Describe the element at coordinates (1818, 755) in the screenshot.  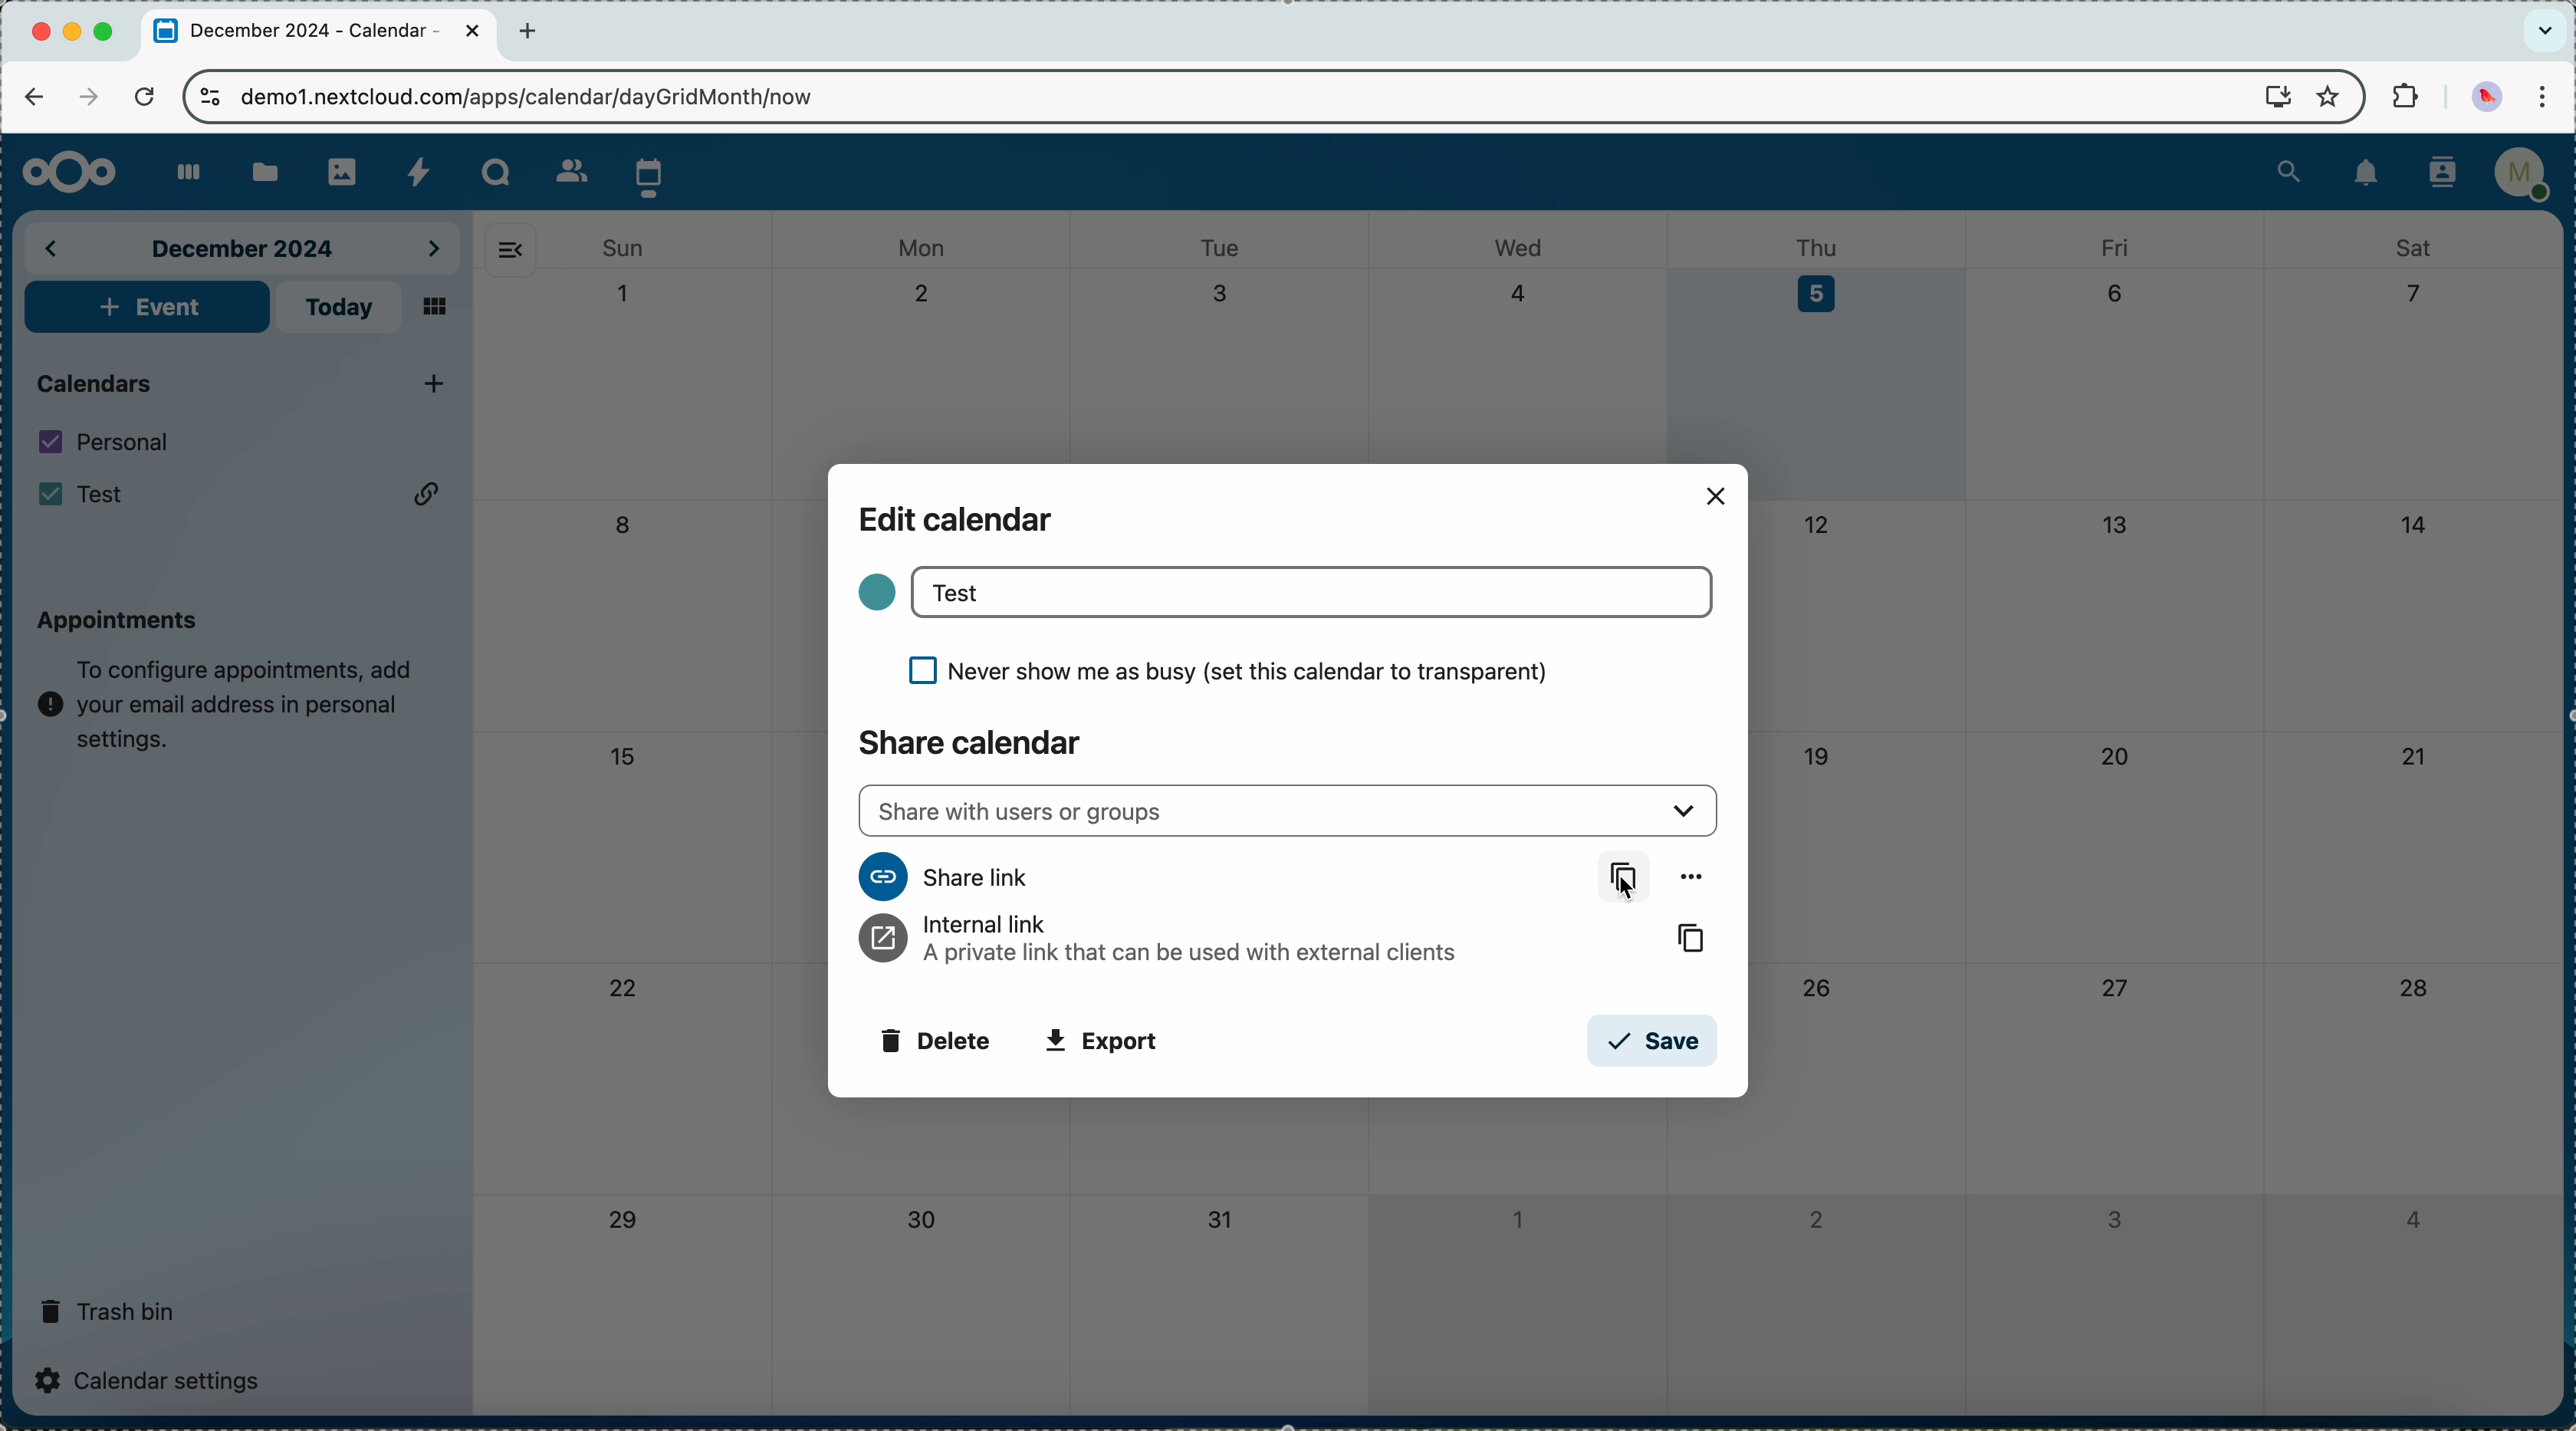
I see `19` at that location.